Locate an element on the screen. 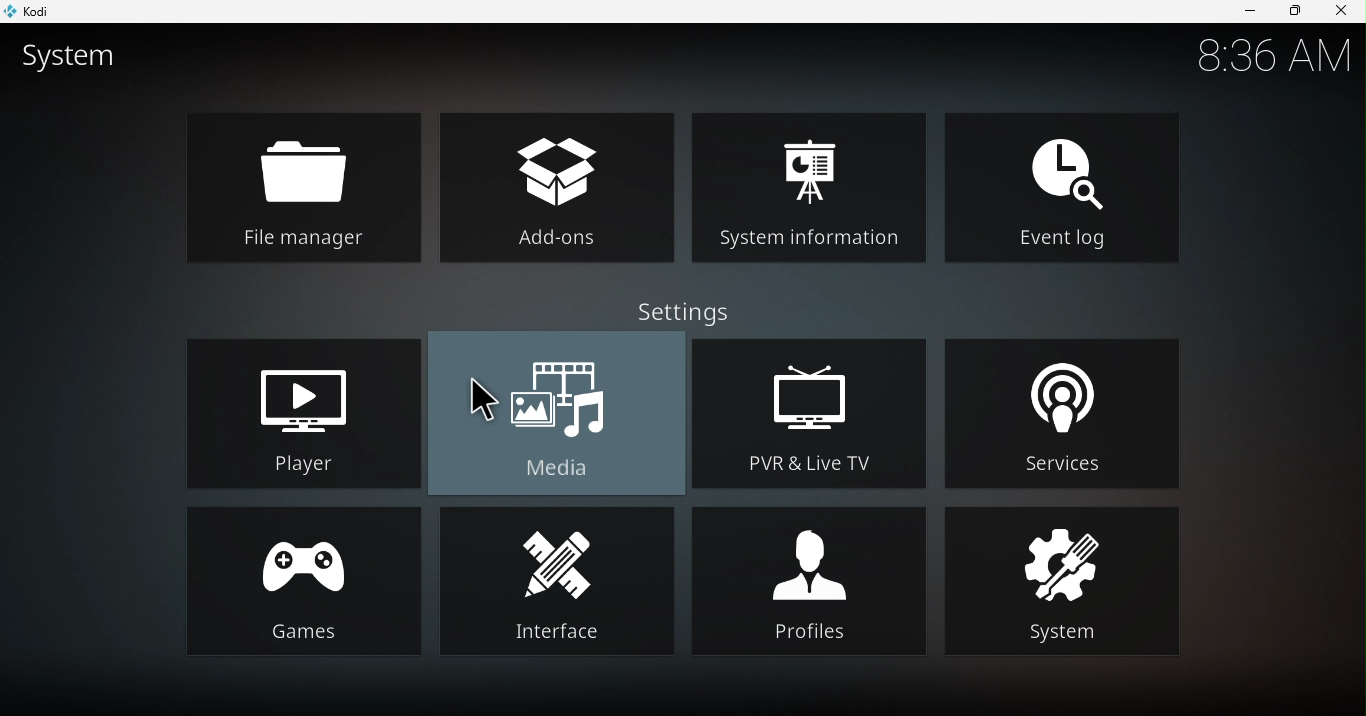 Image resolution: width=1366 pixels, height=716 pixels. Serivices is located at coordinates (1067, 408).